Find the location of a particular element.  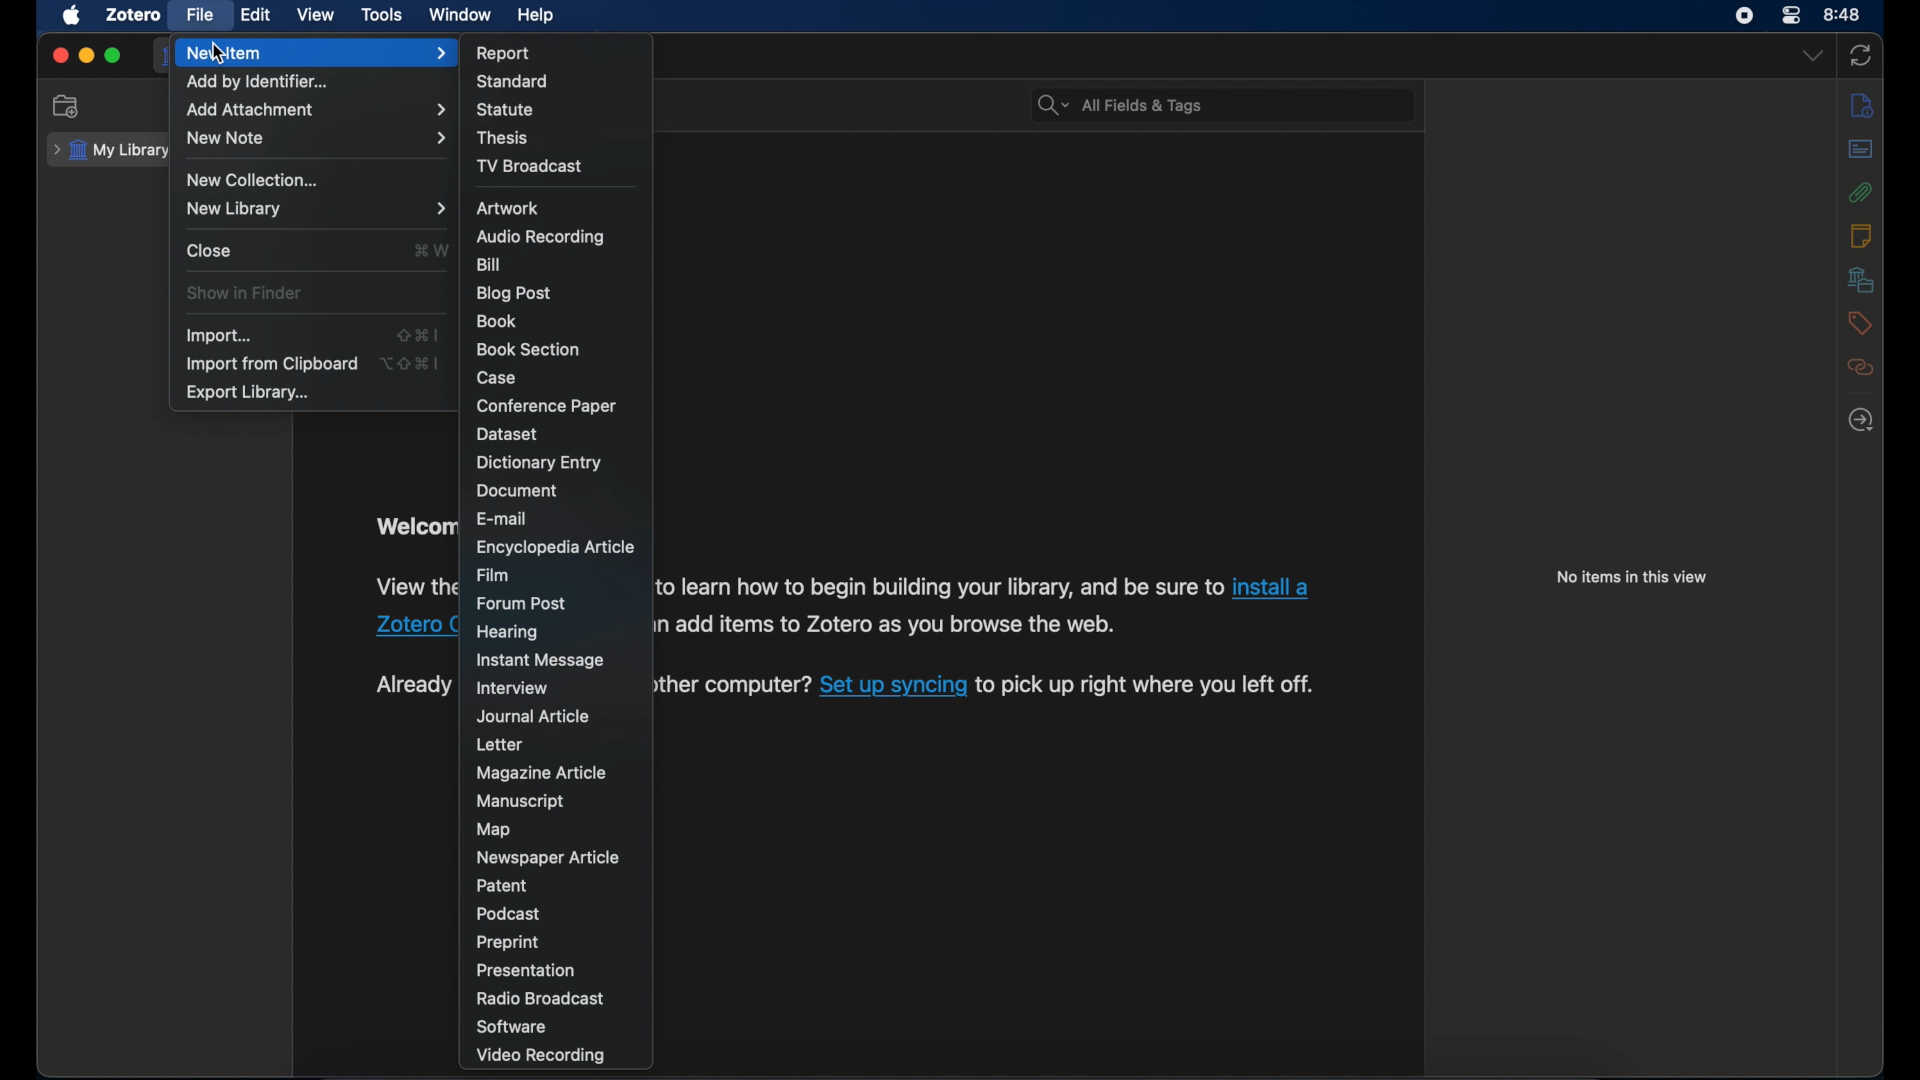

blog post is located at coordinates (515, 293).